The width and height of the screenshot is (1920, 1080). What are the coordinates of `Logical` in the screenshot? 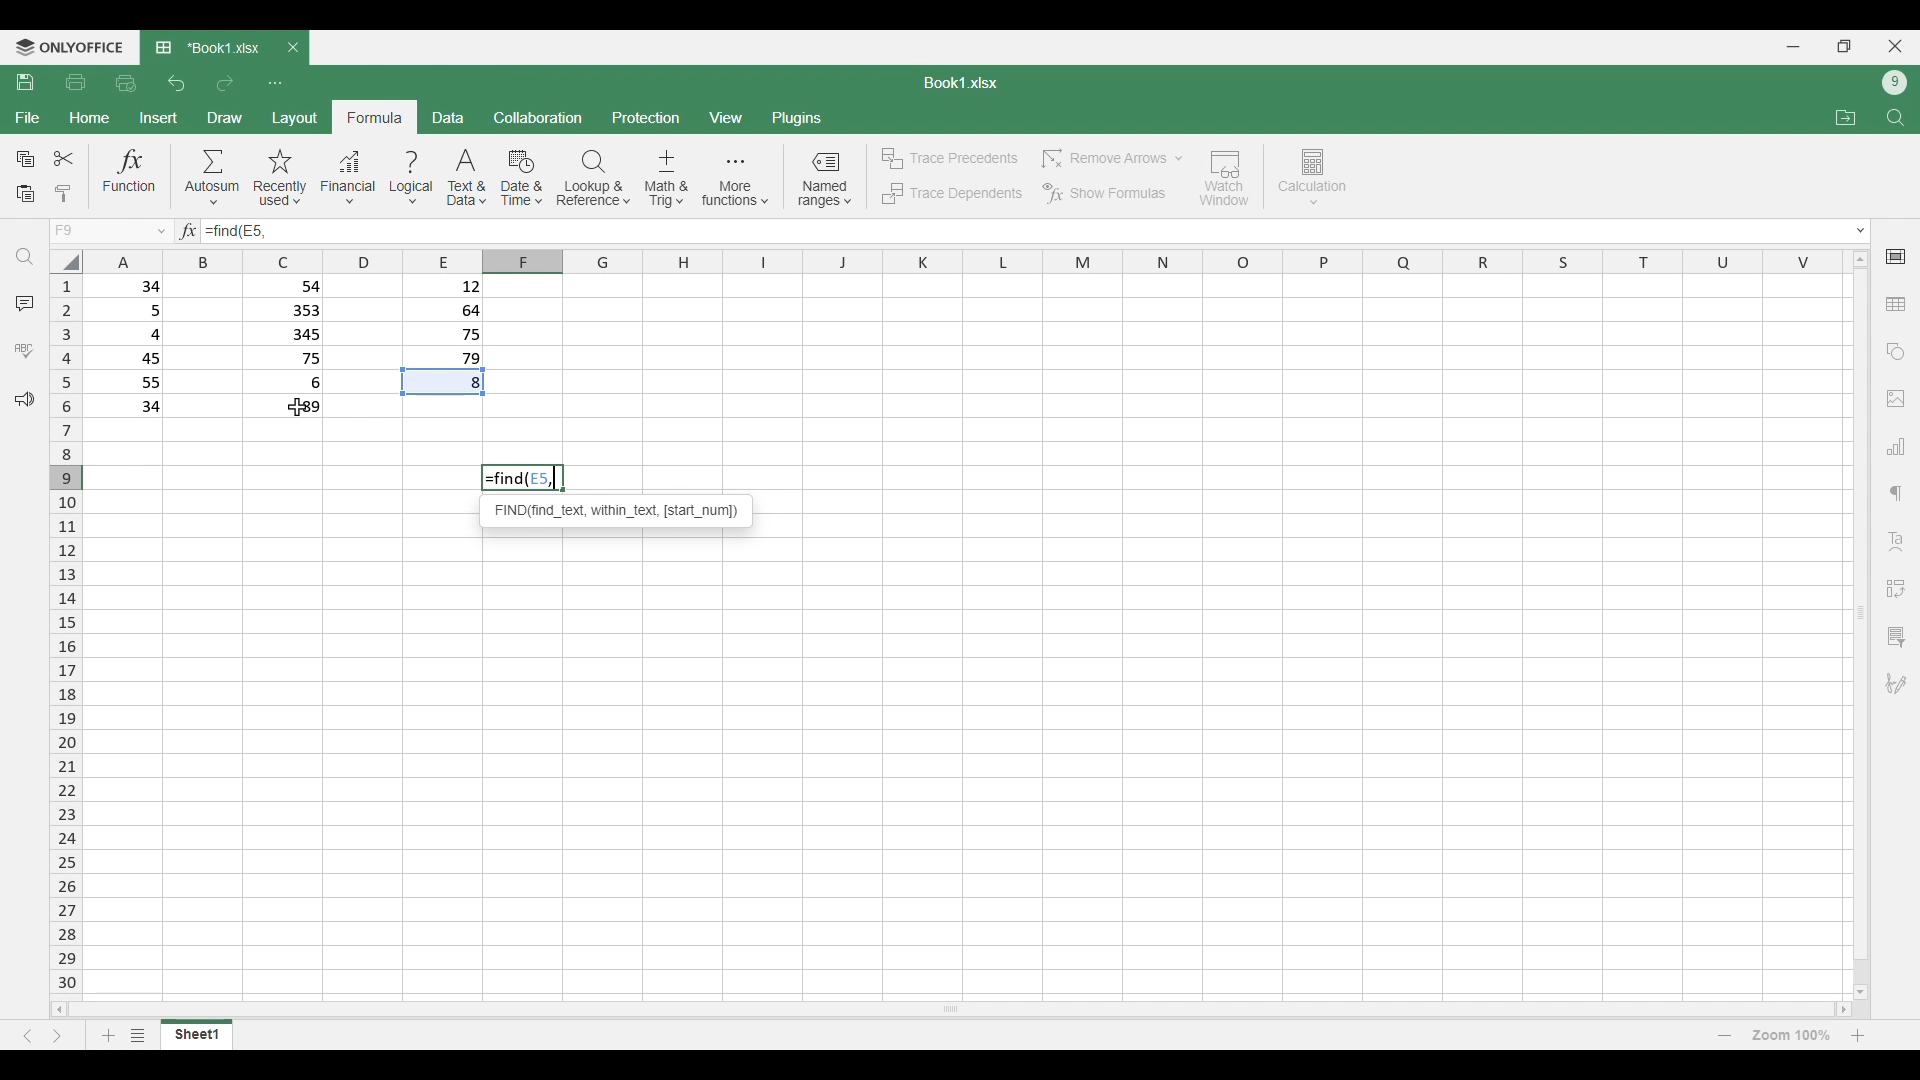 It's located at (412, 178).